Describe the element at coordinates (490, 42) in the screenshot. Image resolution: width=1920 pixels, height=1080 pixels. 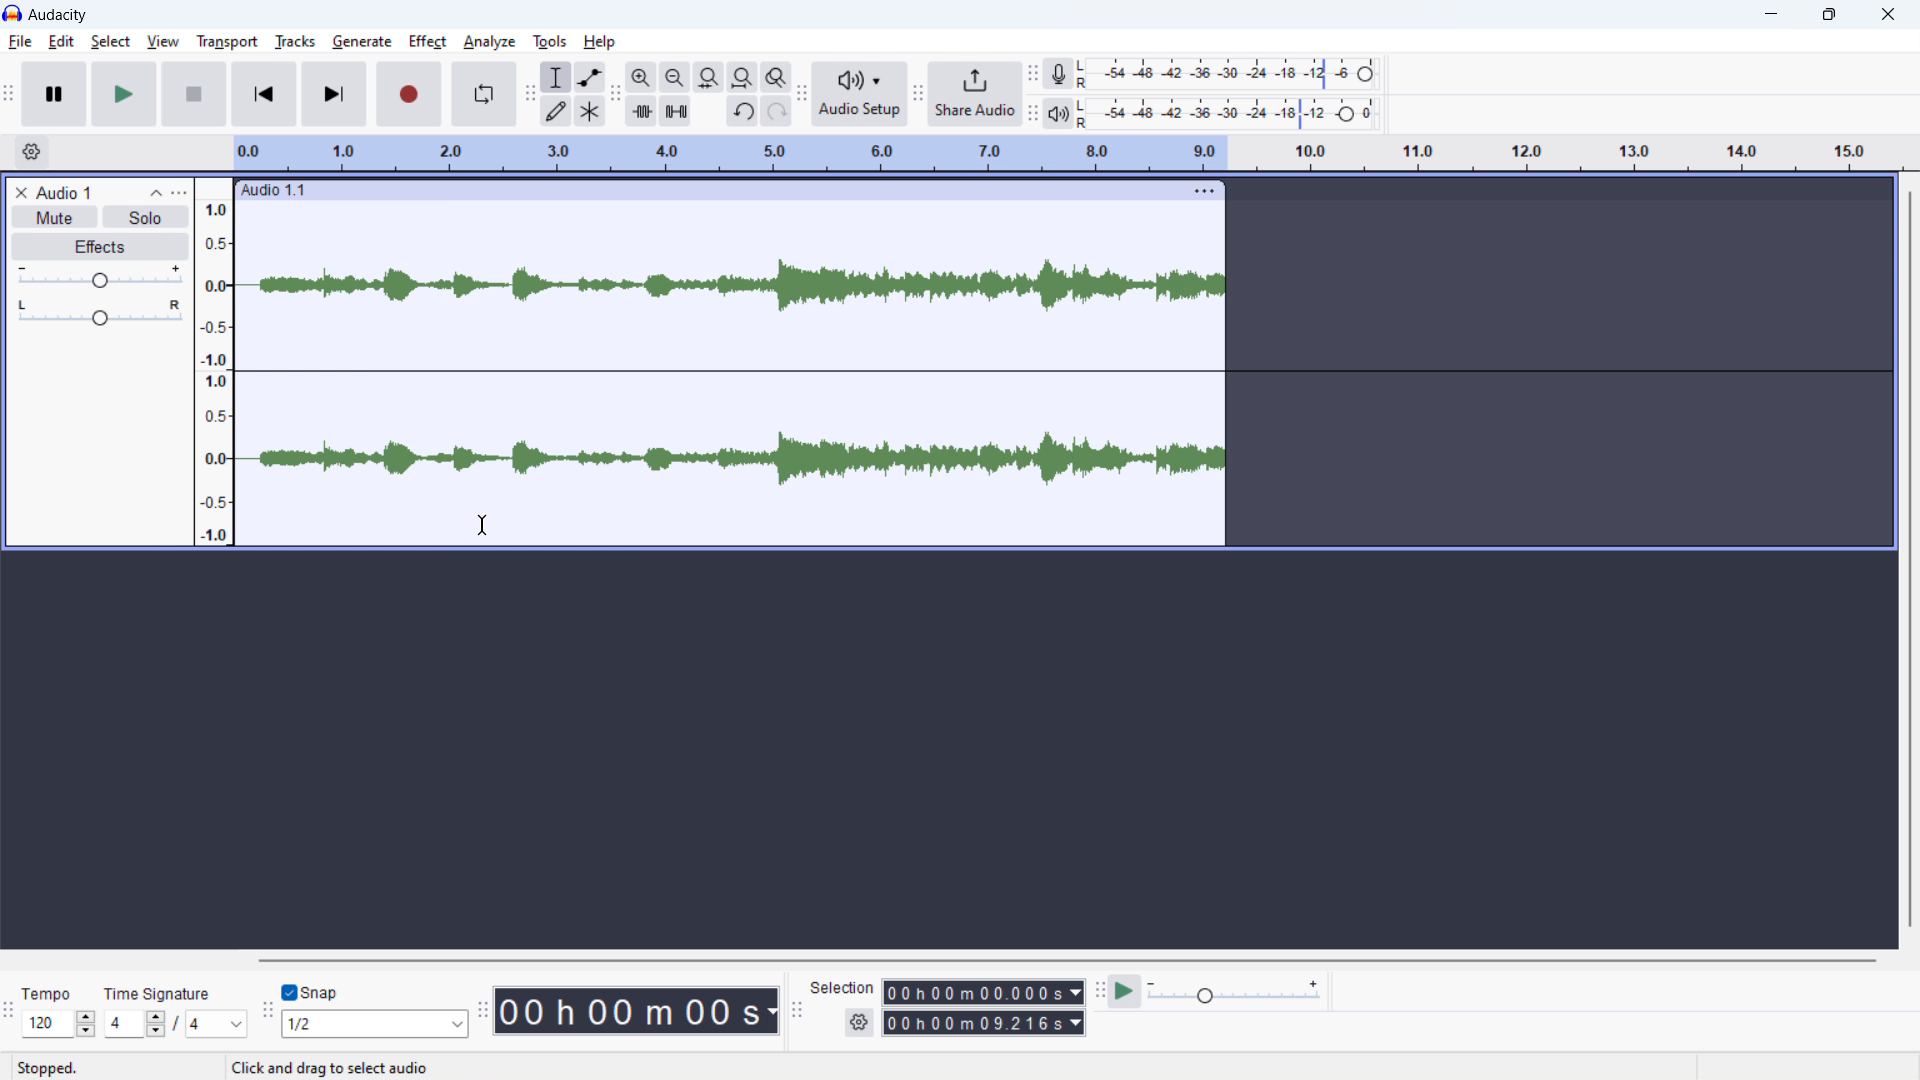
I see `analyze` at that location.